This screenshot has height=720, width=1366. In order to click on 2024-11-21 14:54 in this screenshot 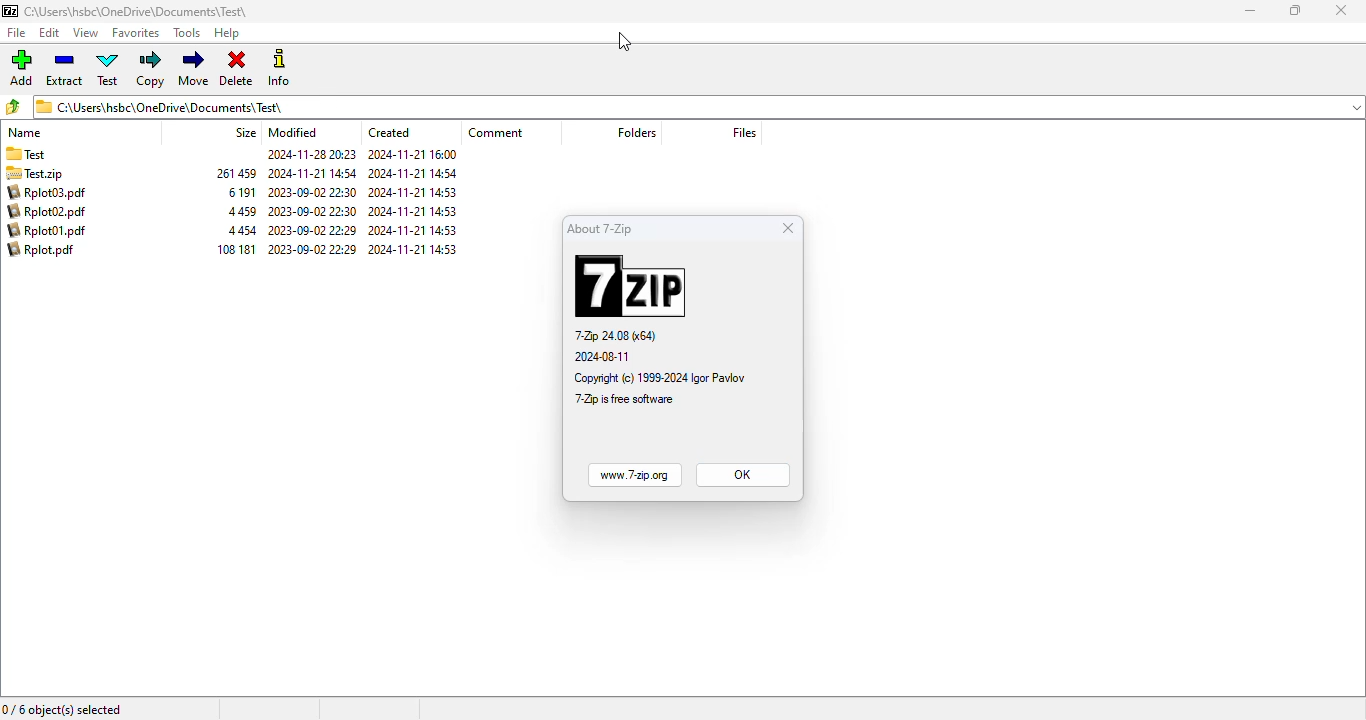, I will do `click(415, 174)`.